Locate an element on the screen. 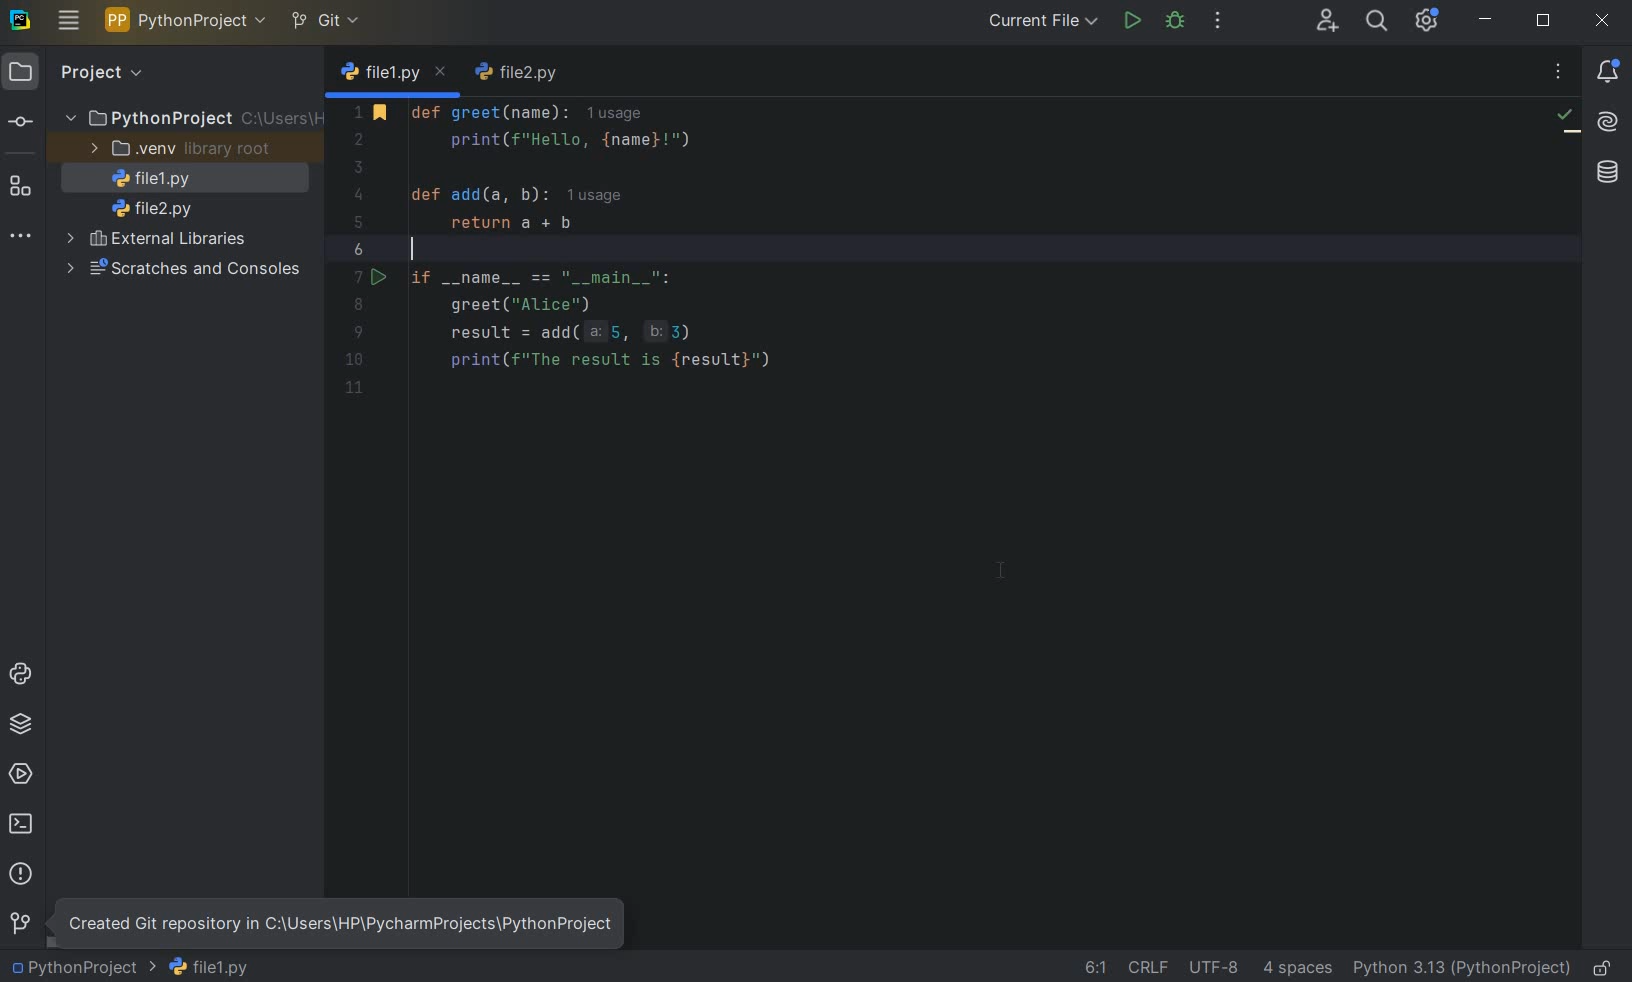  python console is located at coordinates (20, 674).